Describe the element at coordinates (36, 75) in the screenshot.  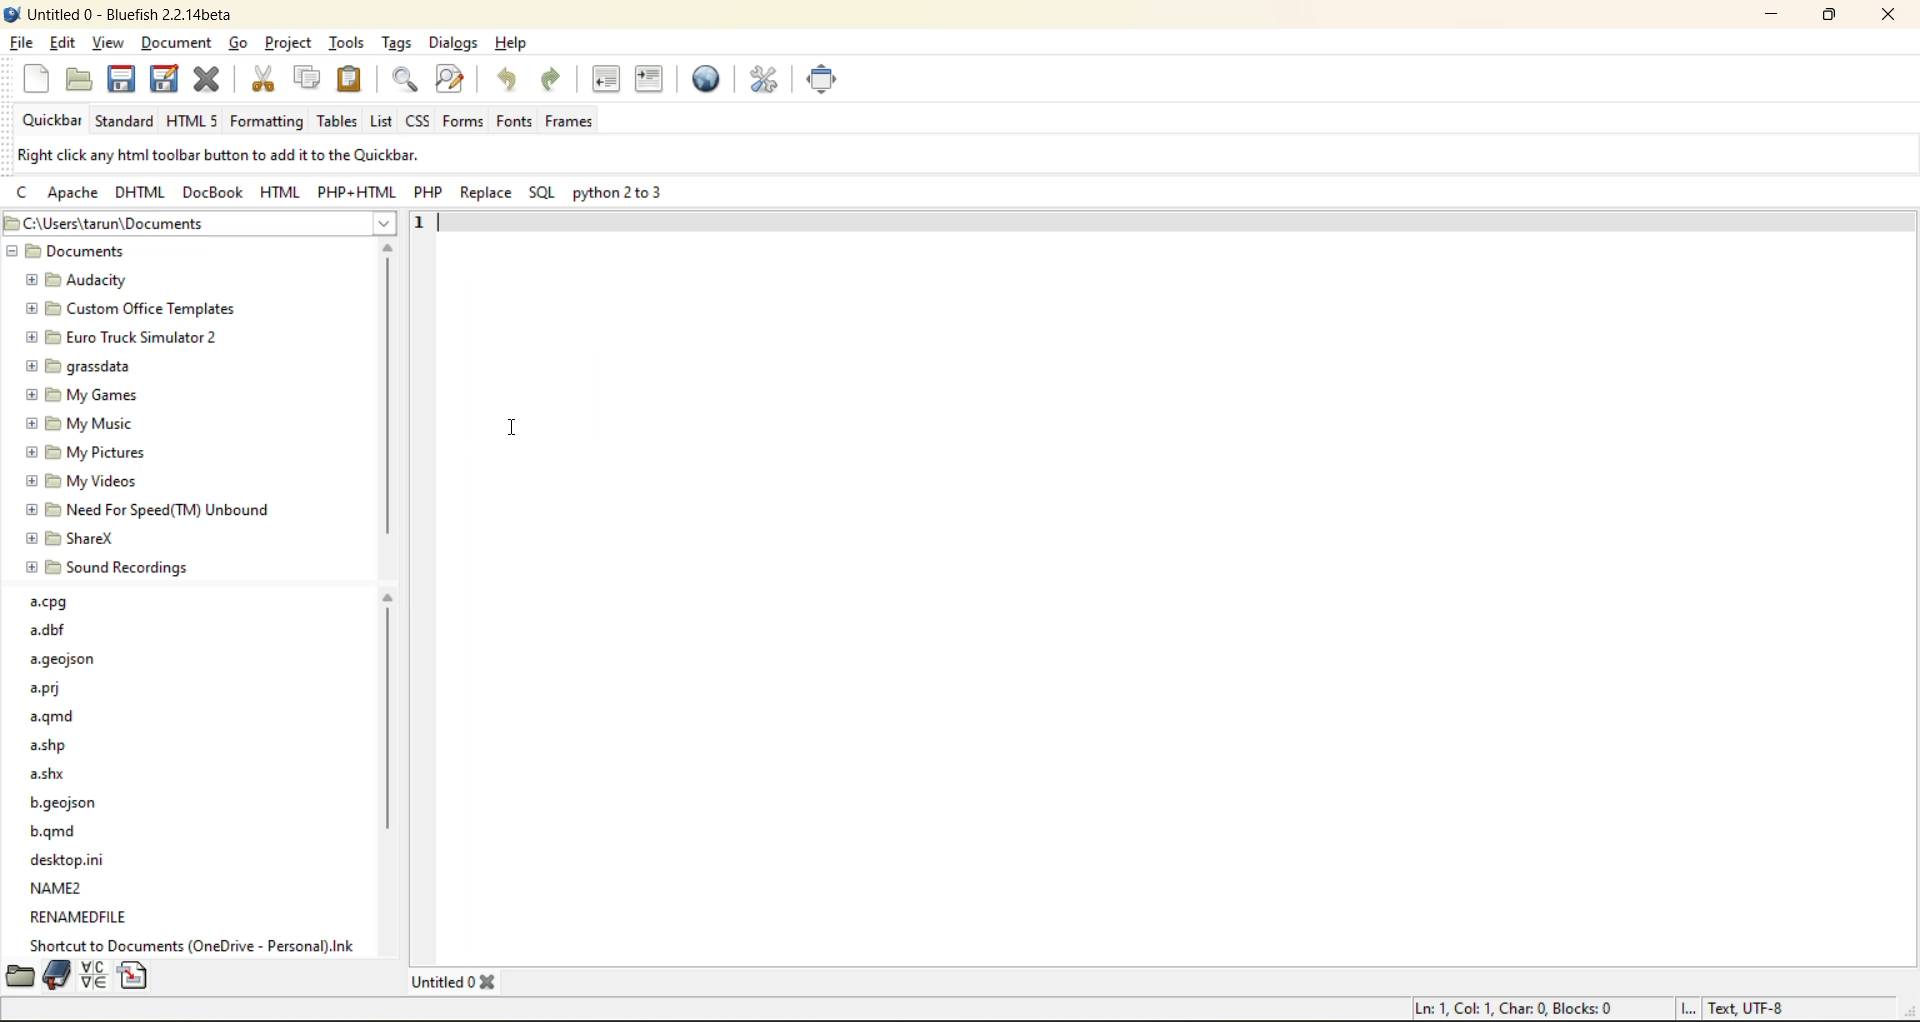
I see `new` at that location.